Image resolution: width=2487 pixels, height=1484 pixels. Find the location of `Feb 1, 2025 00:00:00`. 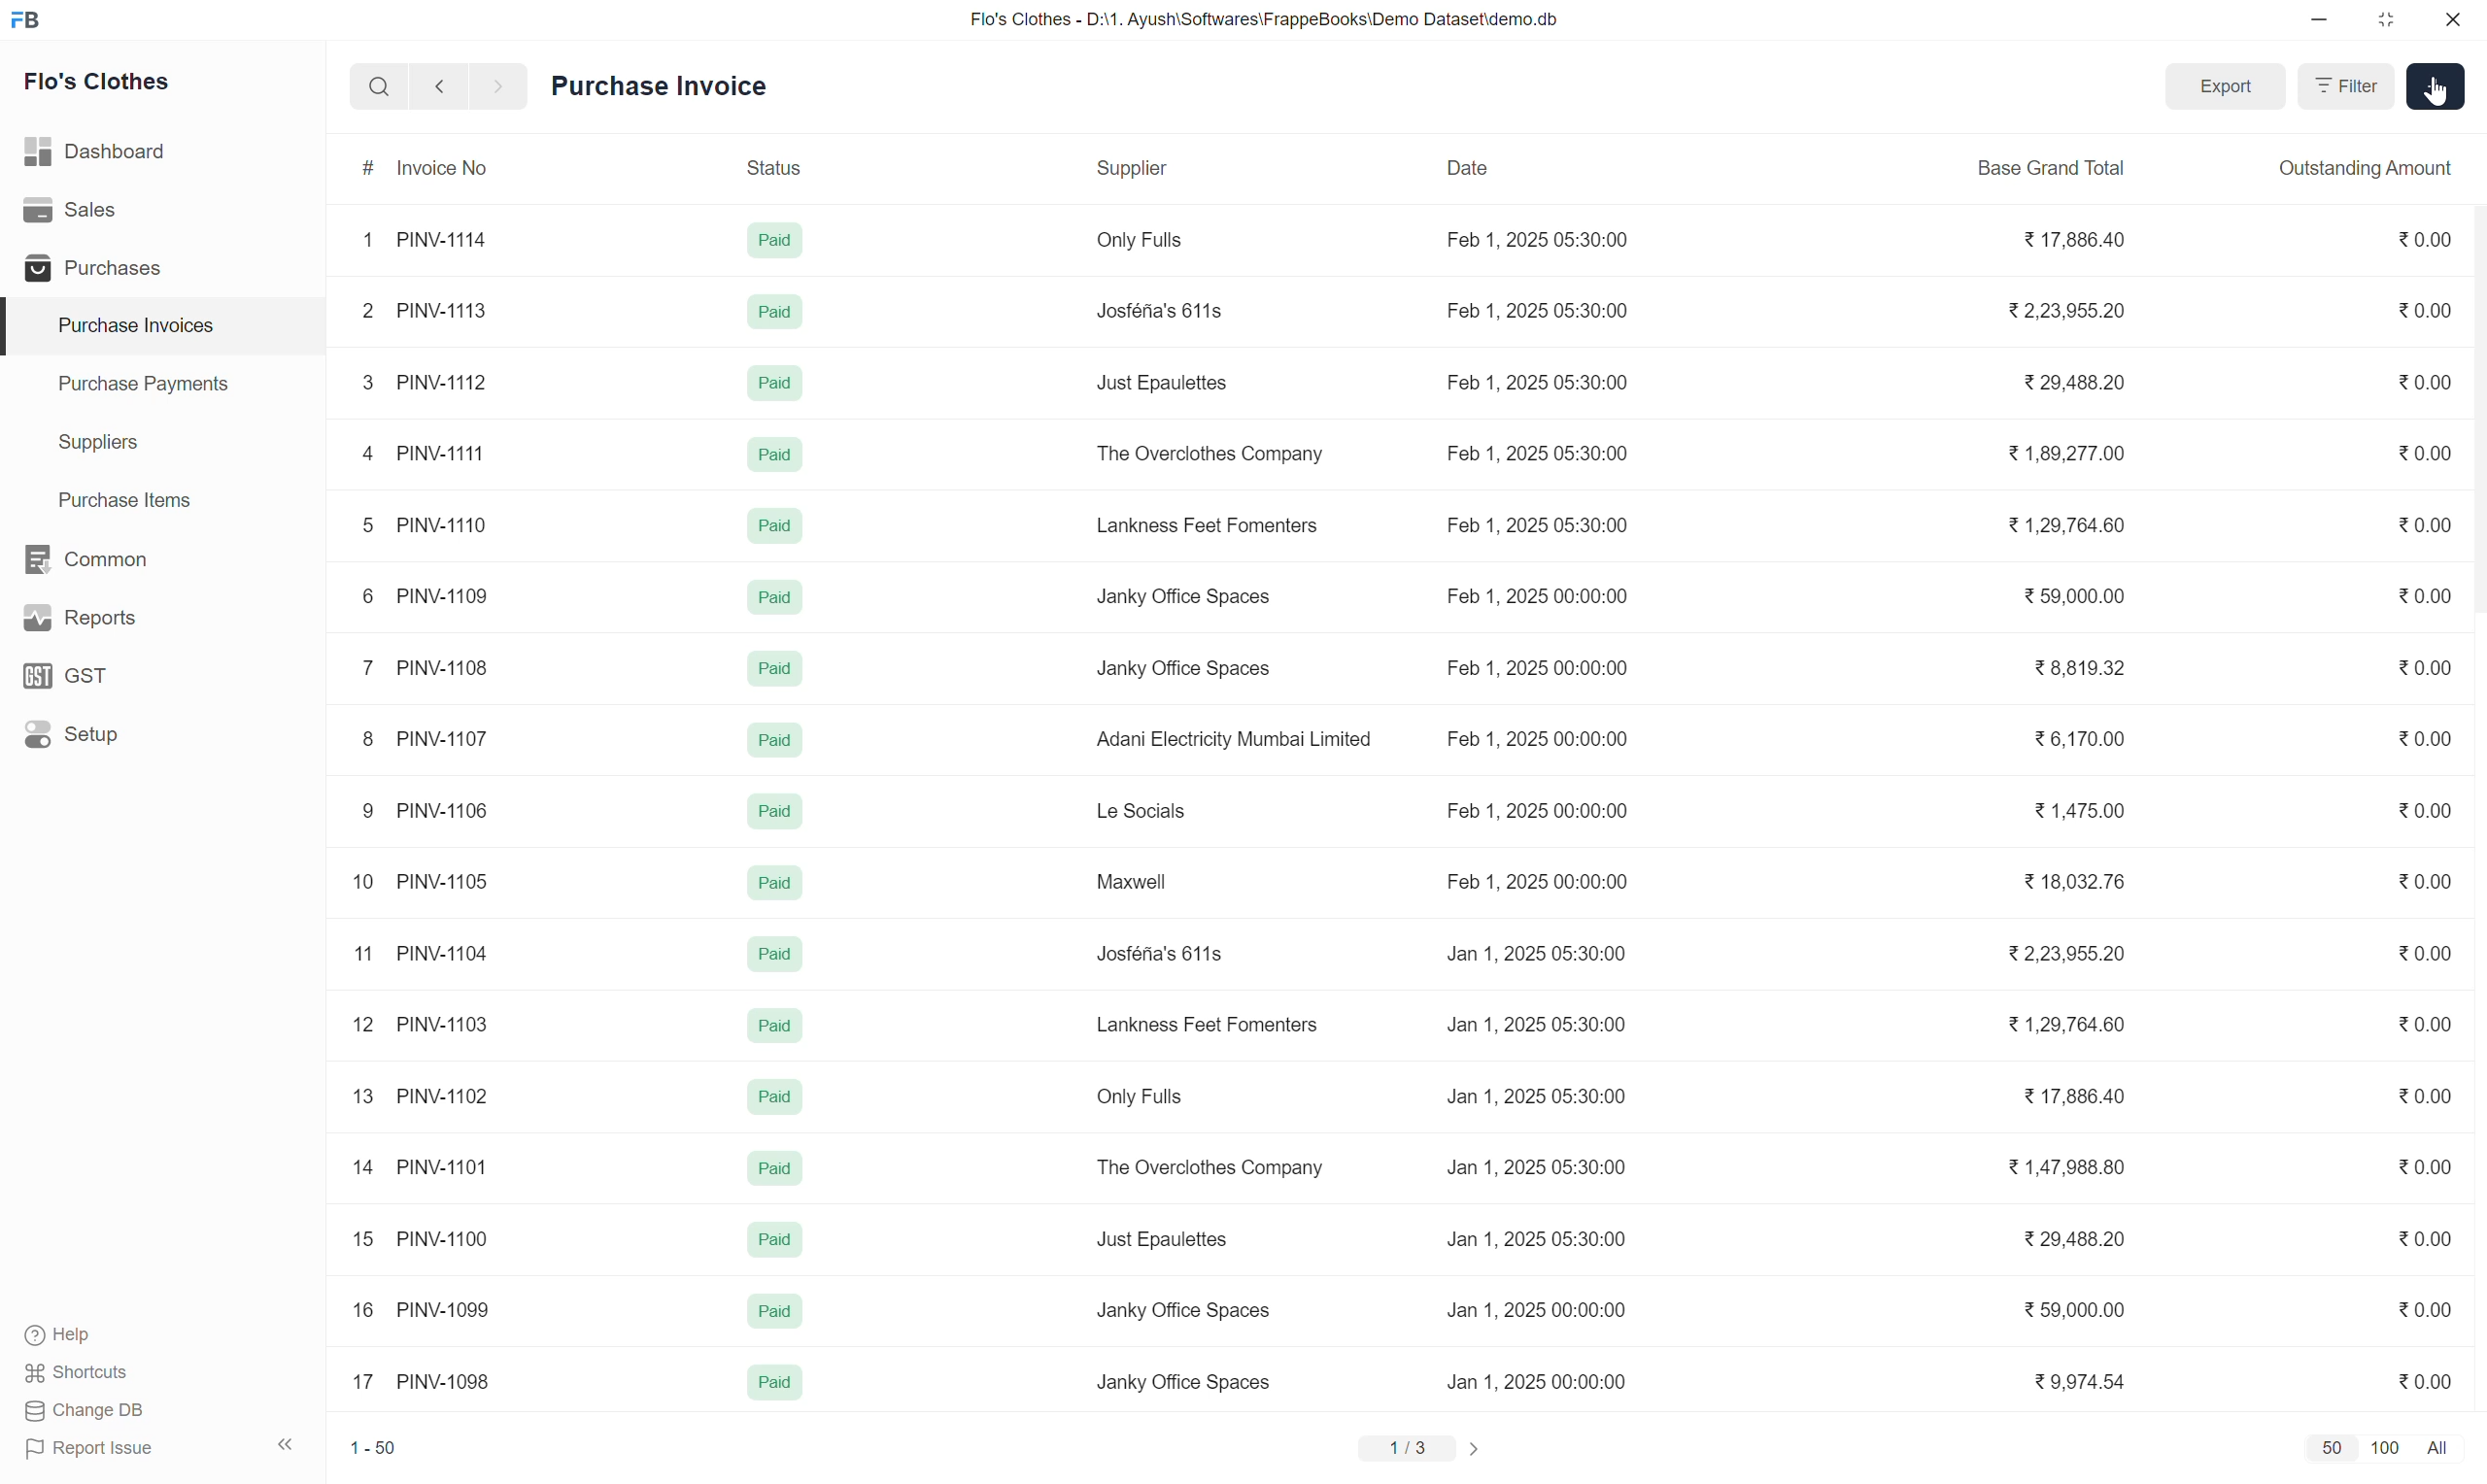

Feb 1, 2025 00:00:00 is located at coordinates (1537, 882).